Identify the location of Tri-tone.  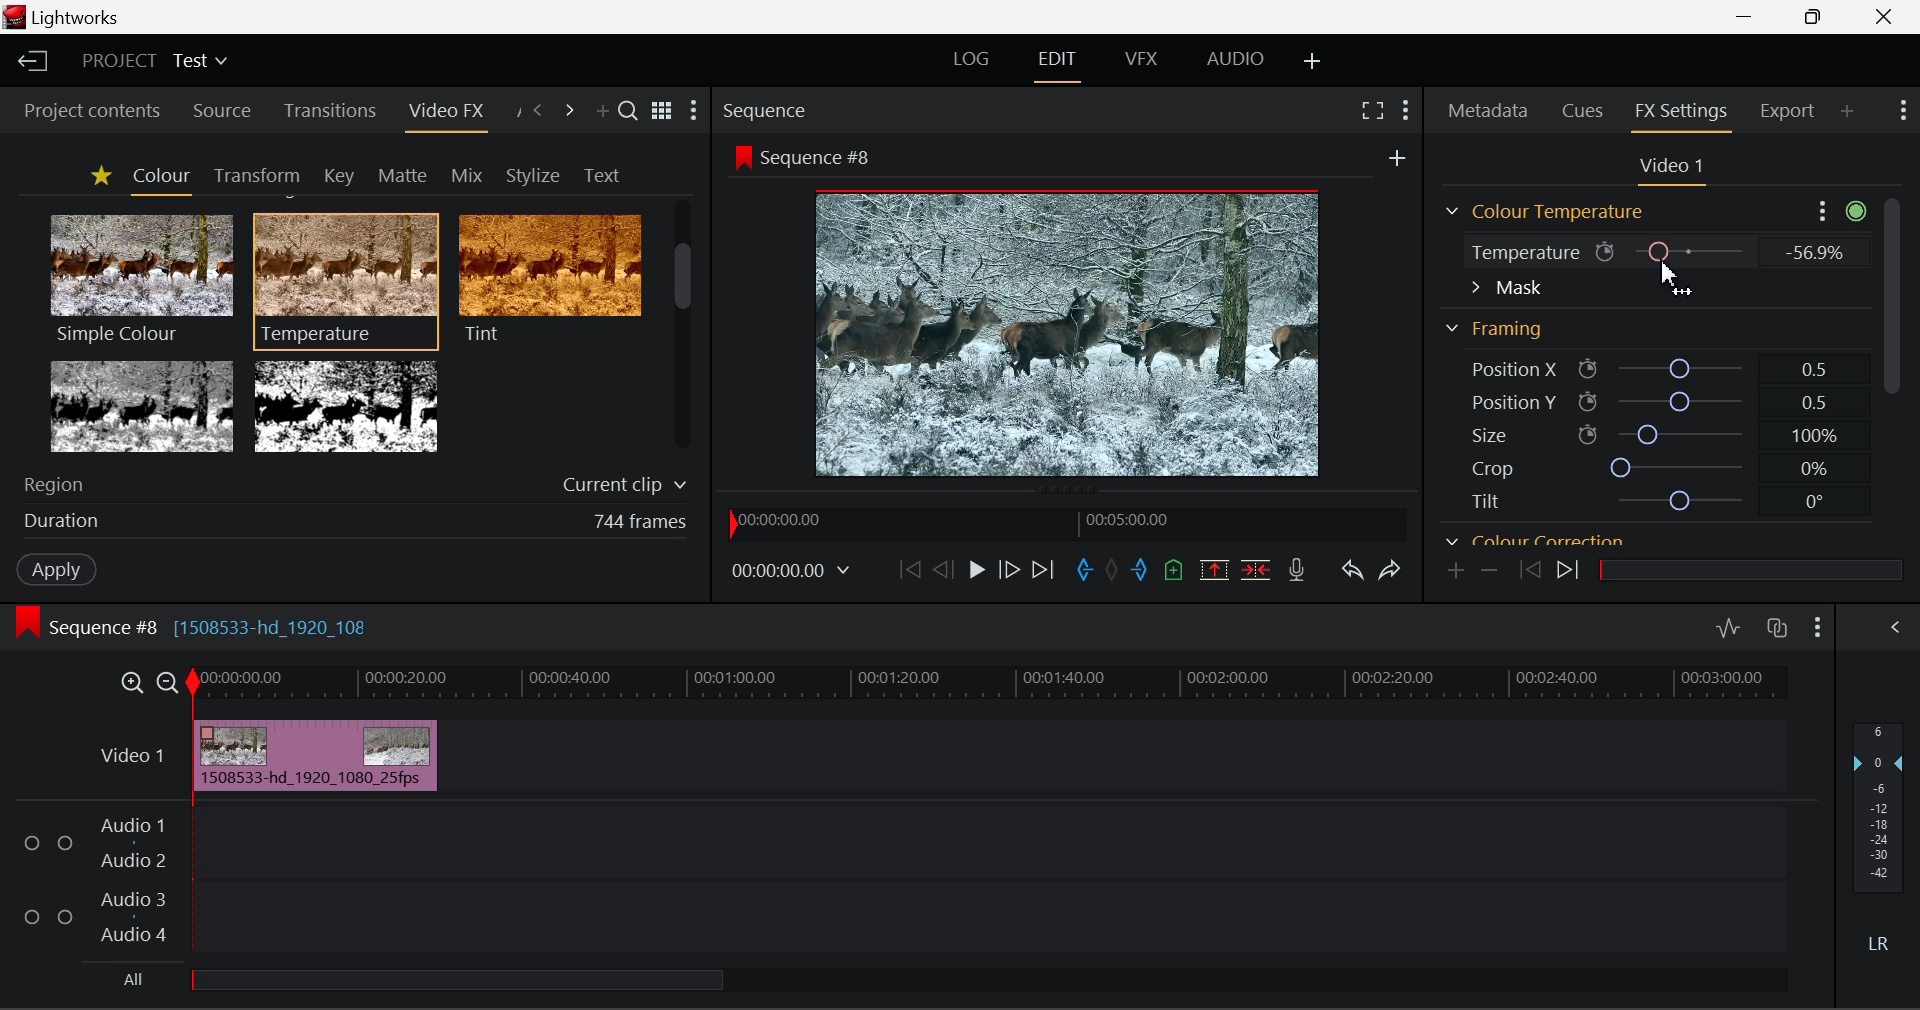
(143, 405).